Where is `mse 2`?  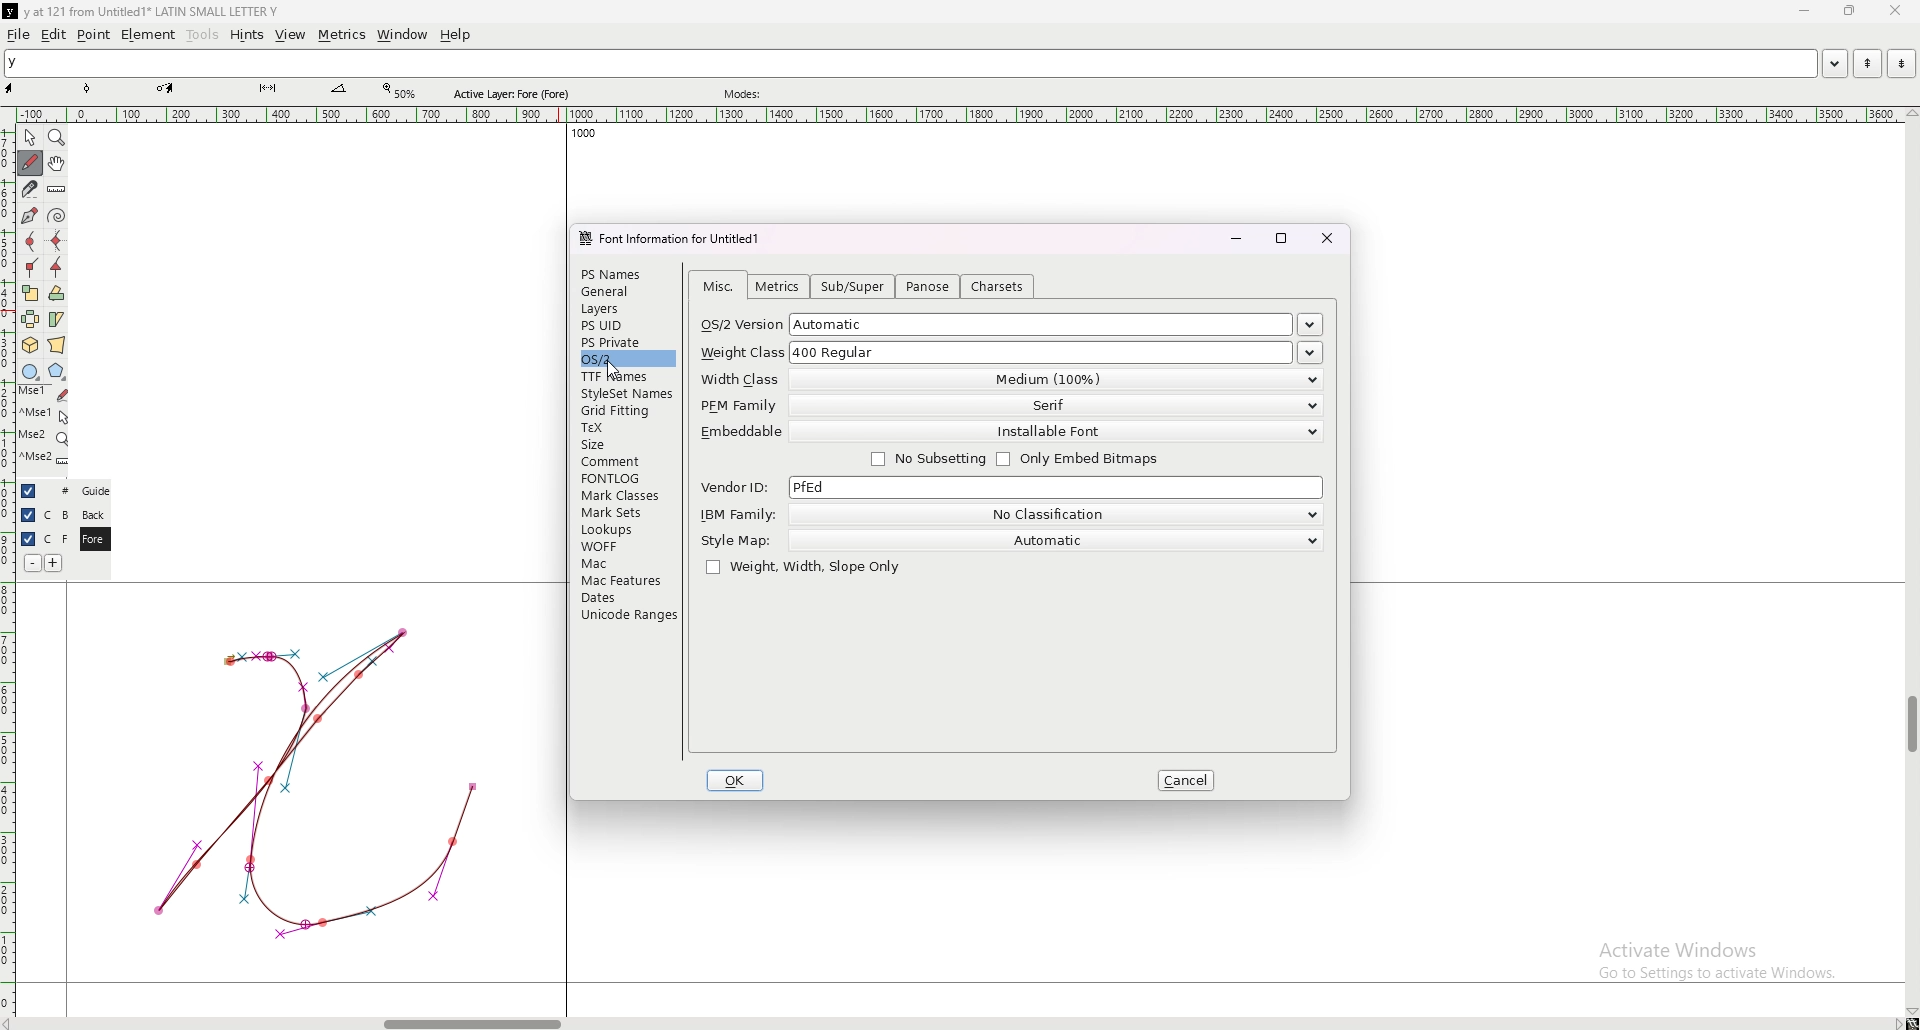 mse 2 is located at coordinates (43, 437).